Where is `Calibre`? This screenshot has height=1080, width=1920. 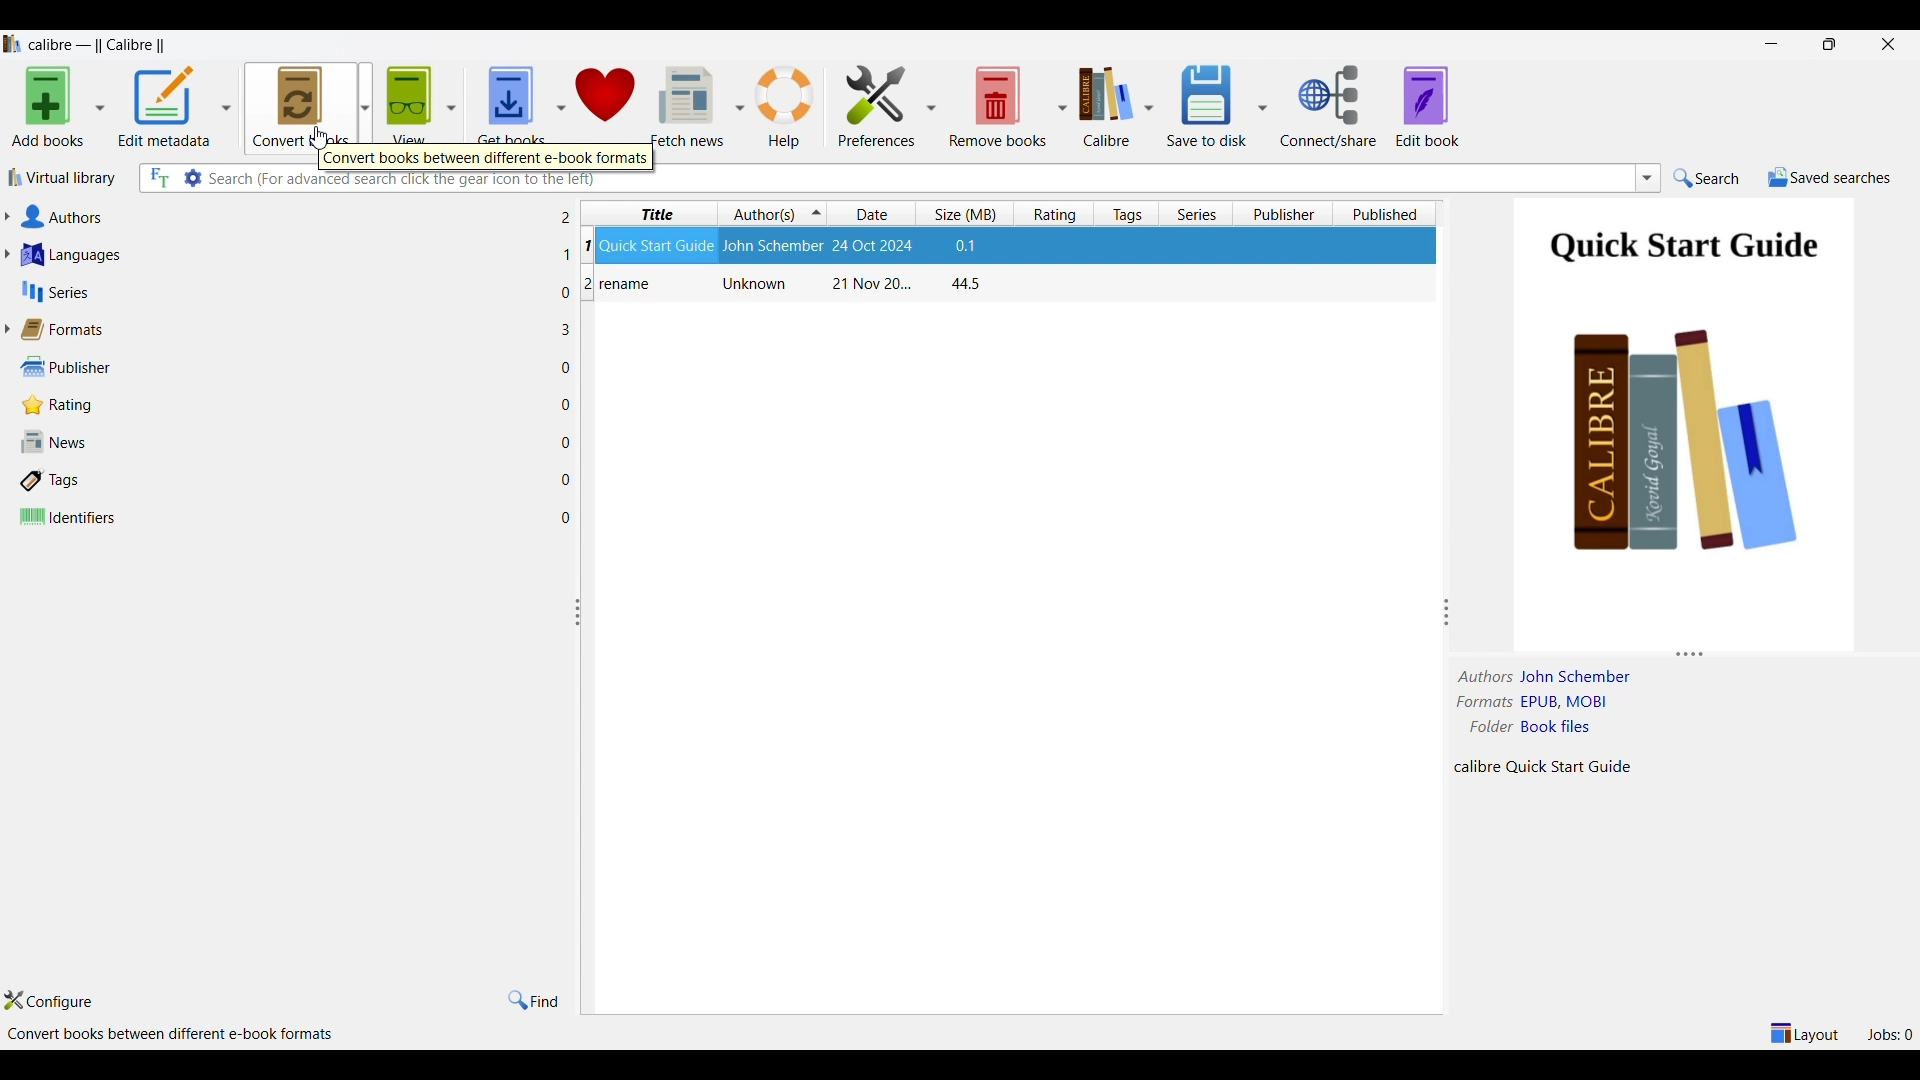
Calibre is located at coordinates (1105, 108).